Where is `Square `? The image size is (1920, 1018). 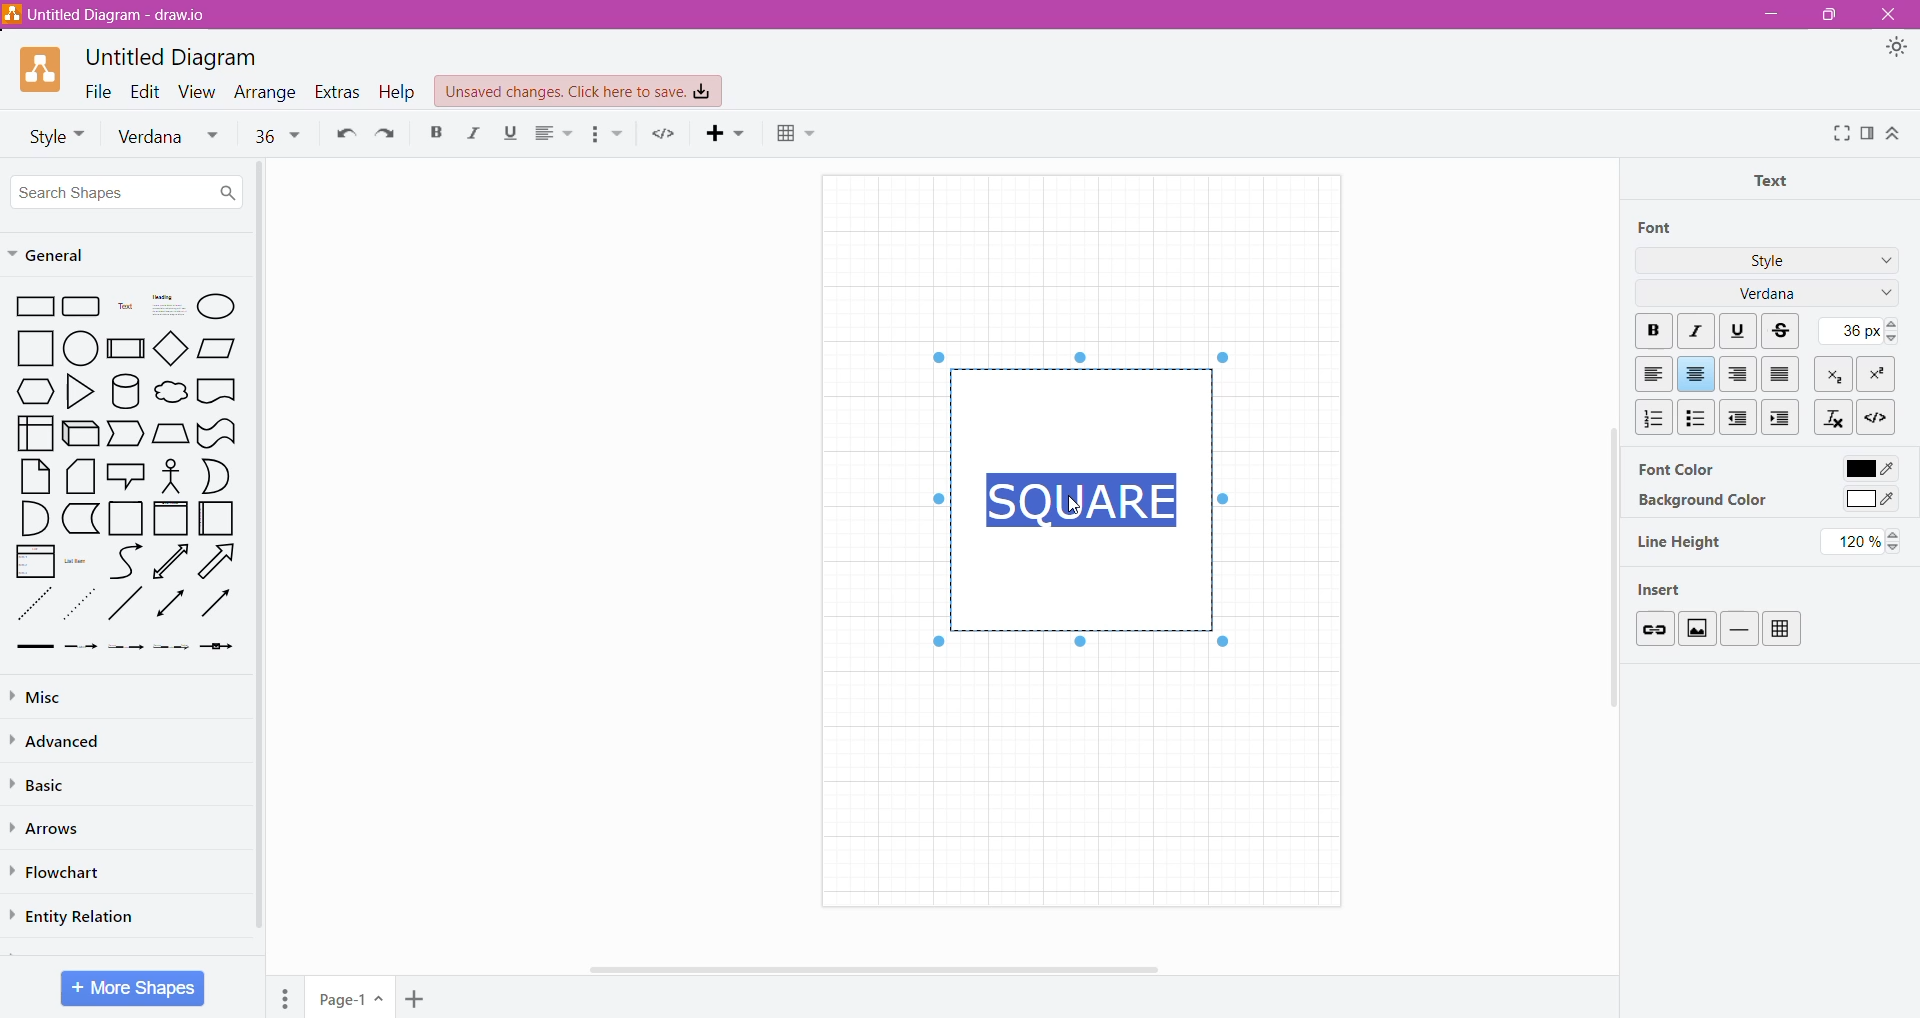
Square  is located at coordinates (124, 518).